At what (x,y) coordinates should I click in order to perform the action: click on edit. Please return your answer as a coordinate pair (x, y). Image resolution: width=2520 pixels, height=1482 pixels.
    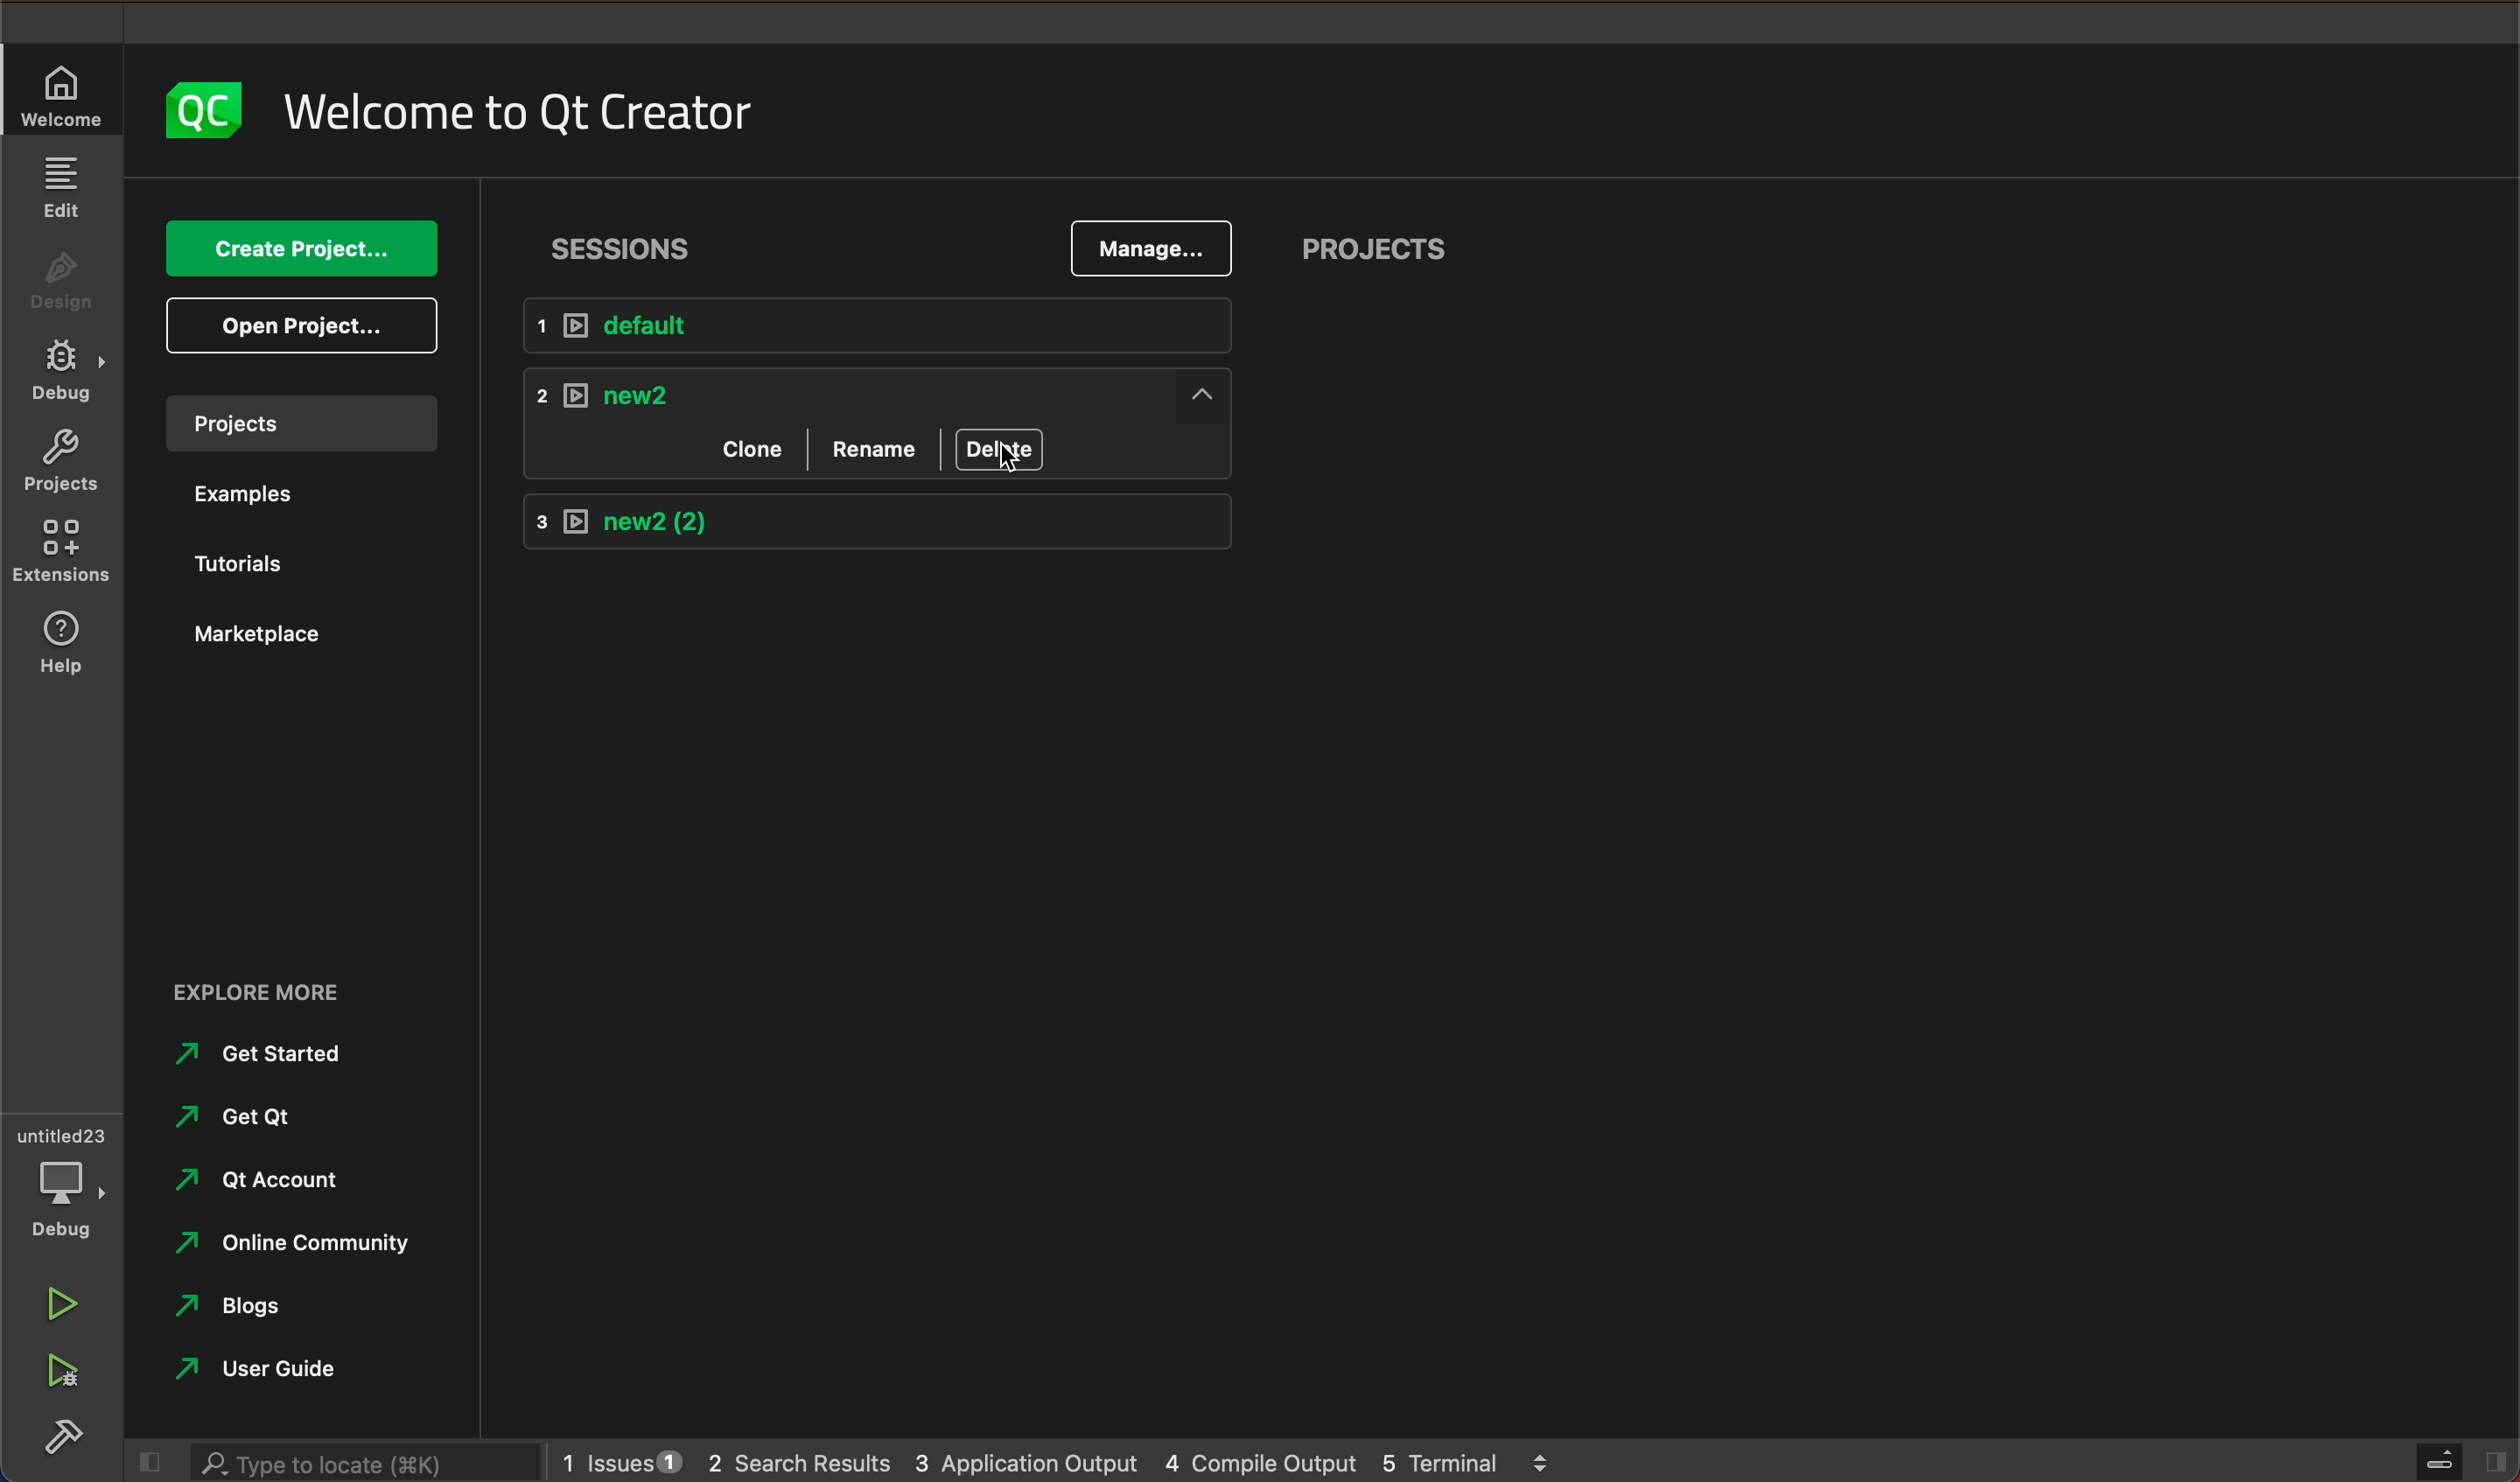
    Looking at the image, I should click on (67, 186).